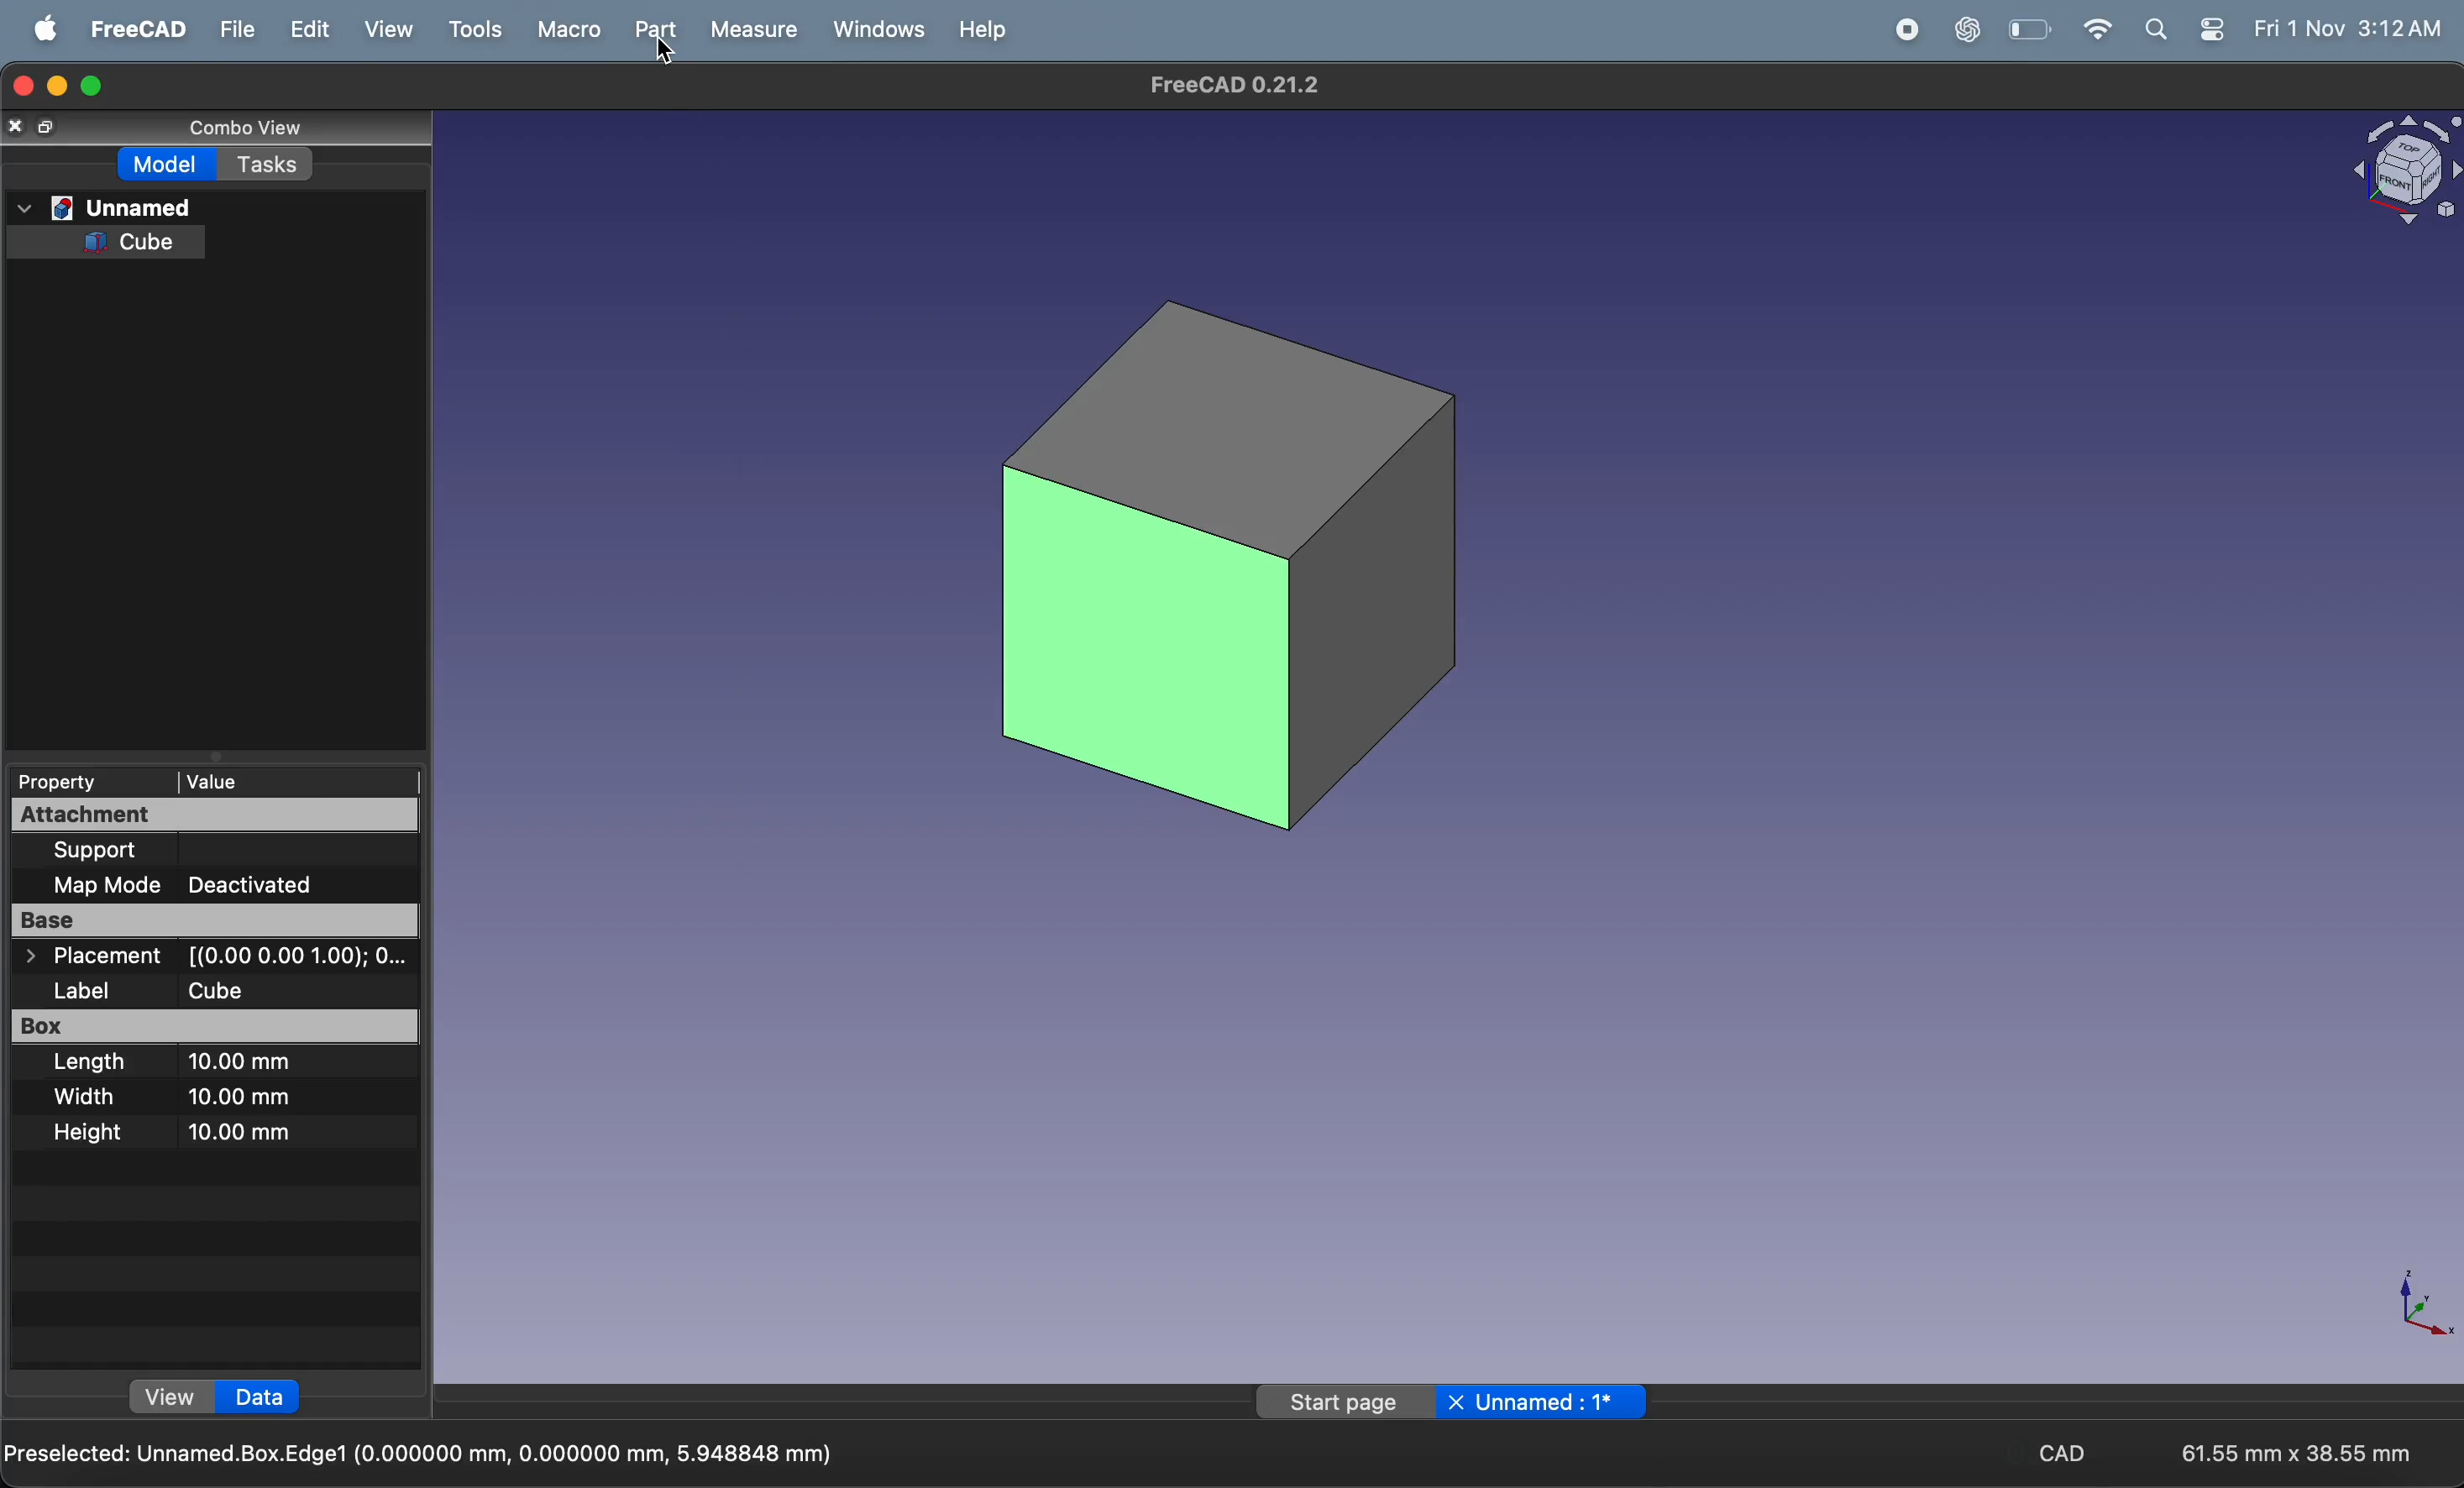 This screenshot has width=2464, height=1488. What do you see at coordinates (388, 29) in the screenshot?
I see `view` at bounding box center [388, 29].